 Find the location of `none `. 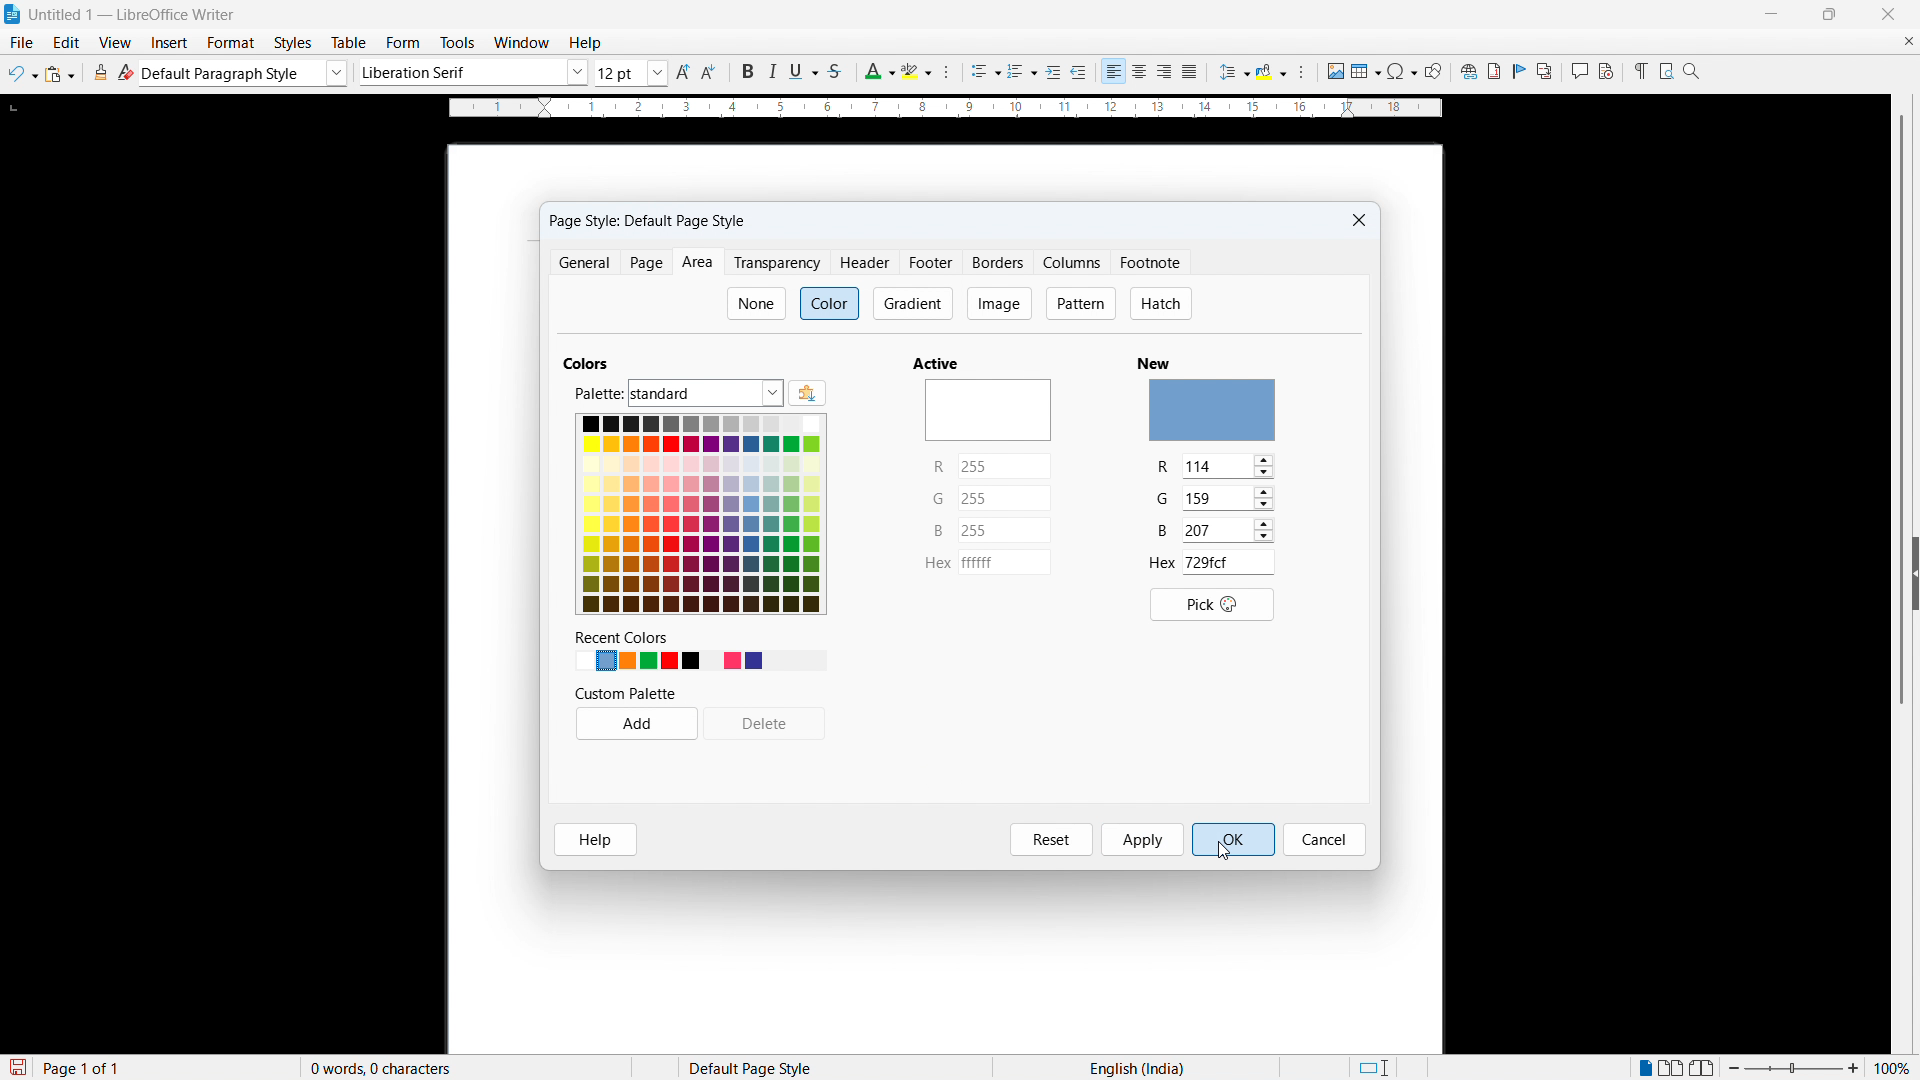

none  is located at coordinates (759, 304).